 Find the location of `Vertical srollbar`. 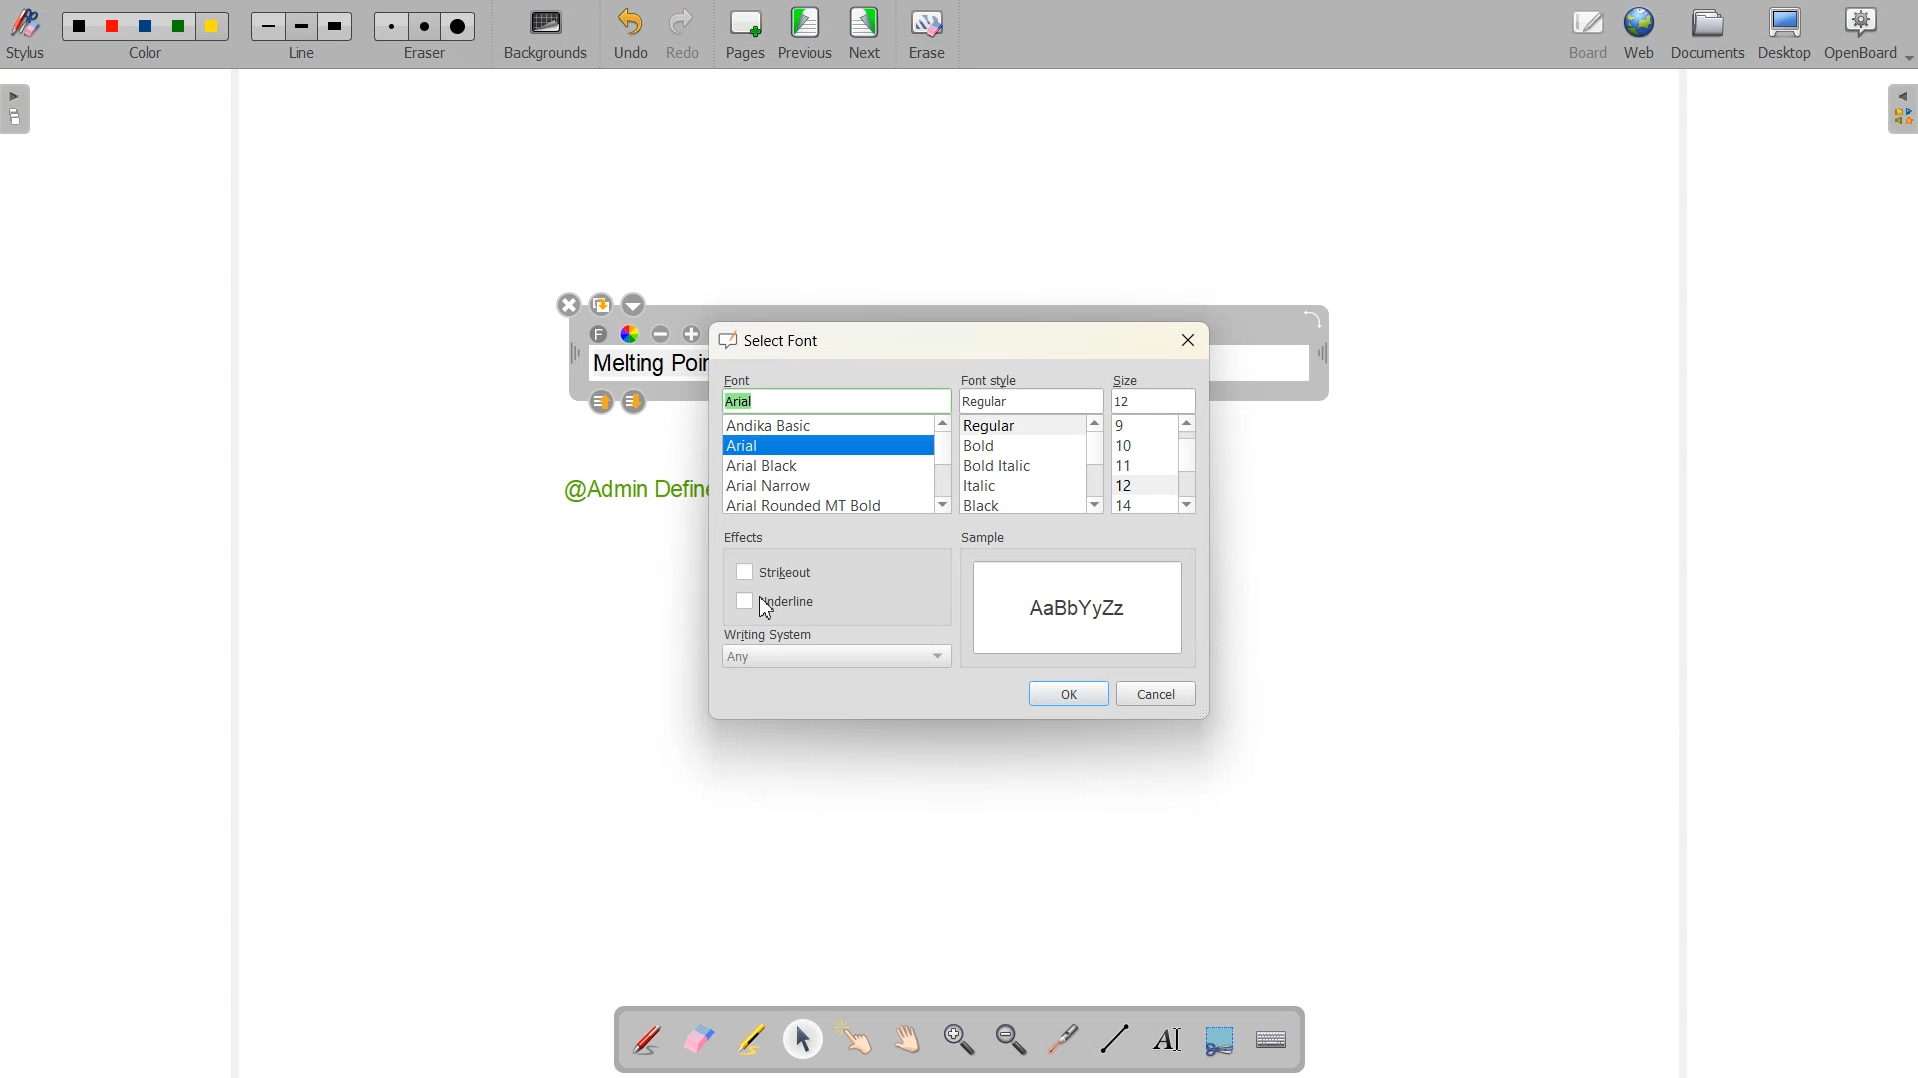

Vertical srollbar is located at coordinates (1191, 465).